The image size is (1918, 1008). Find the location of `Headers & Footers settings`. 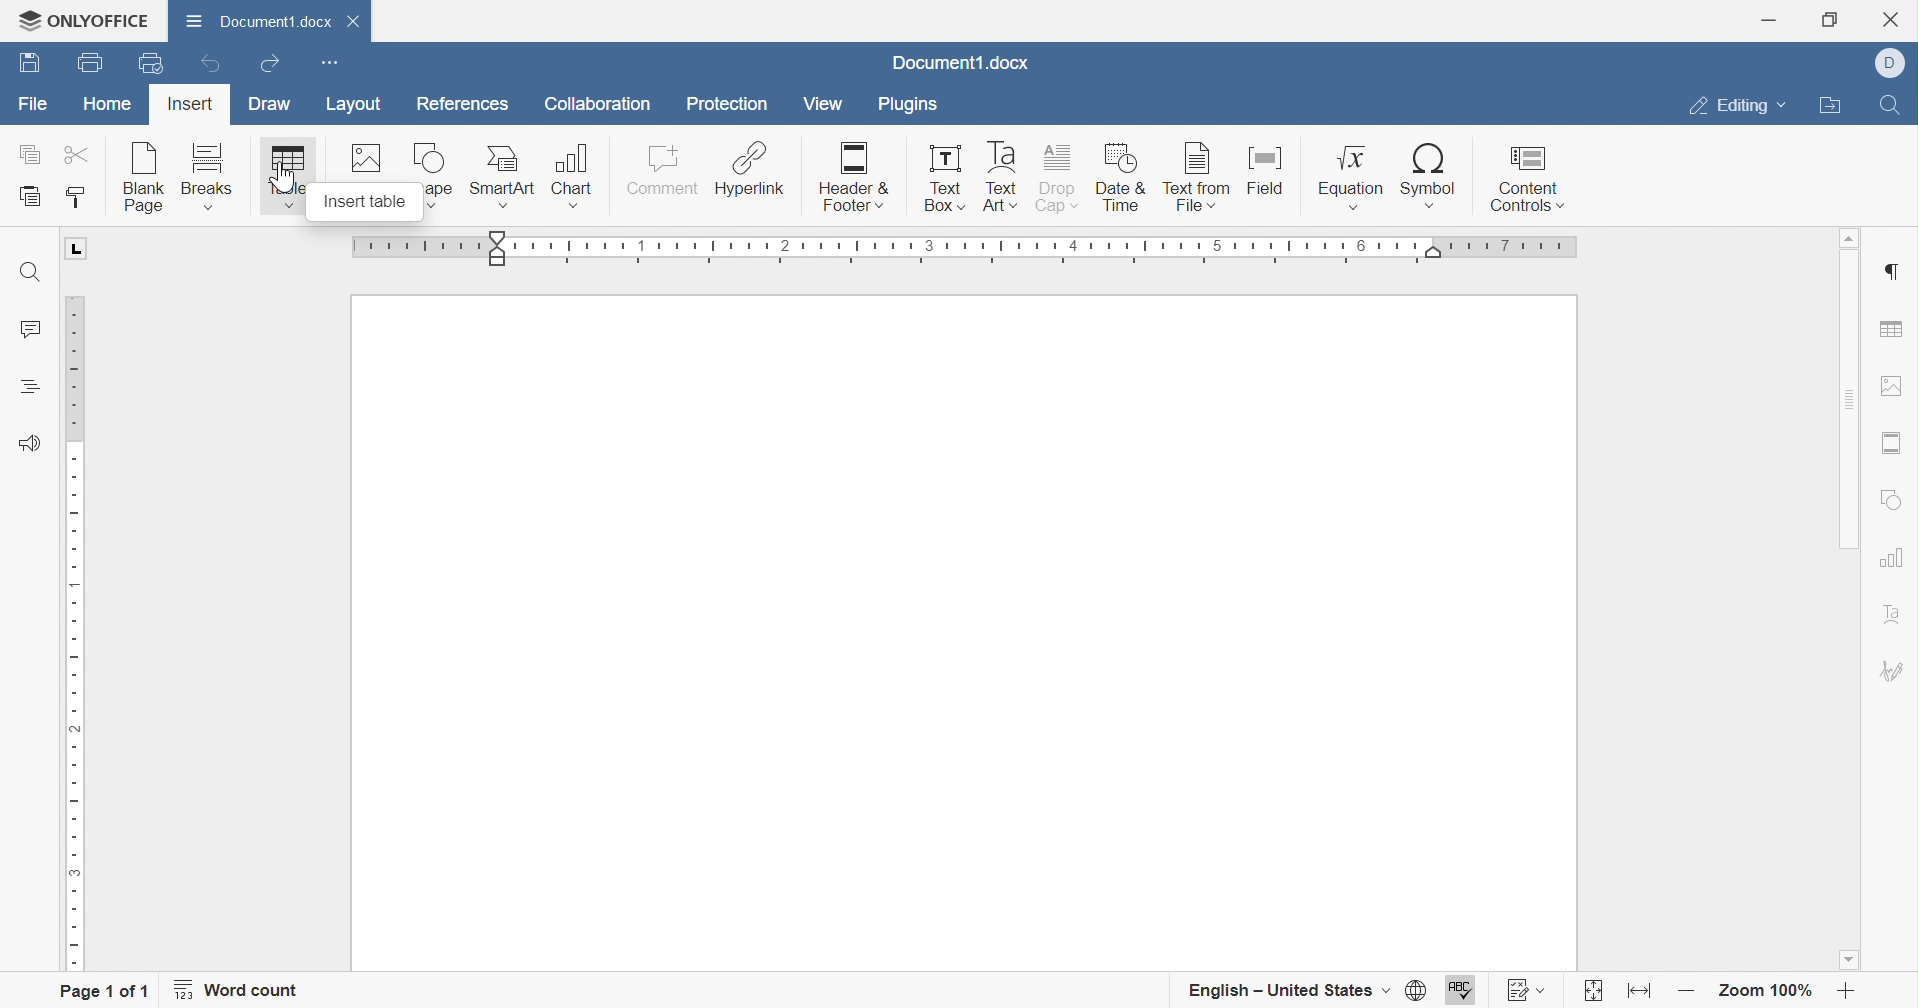

Headers & Footers settings is located at coordinates (1891, 446).